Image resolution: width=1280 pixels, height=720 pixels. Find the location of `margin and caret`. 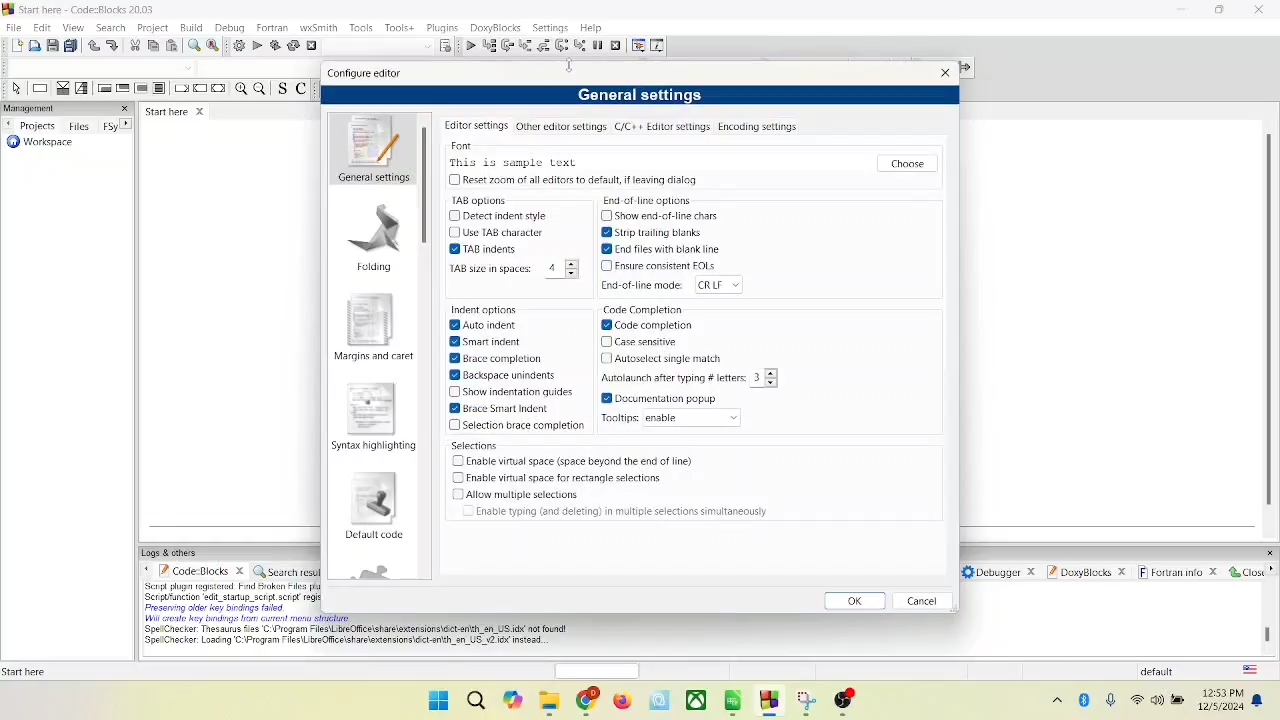

margin and caret is located at coordinates (374, 325).